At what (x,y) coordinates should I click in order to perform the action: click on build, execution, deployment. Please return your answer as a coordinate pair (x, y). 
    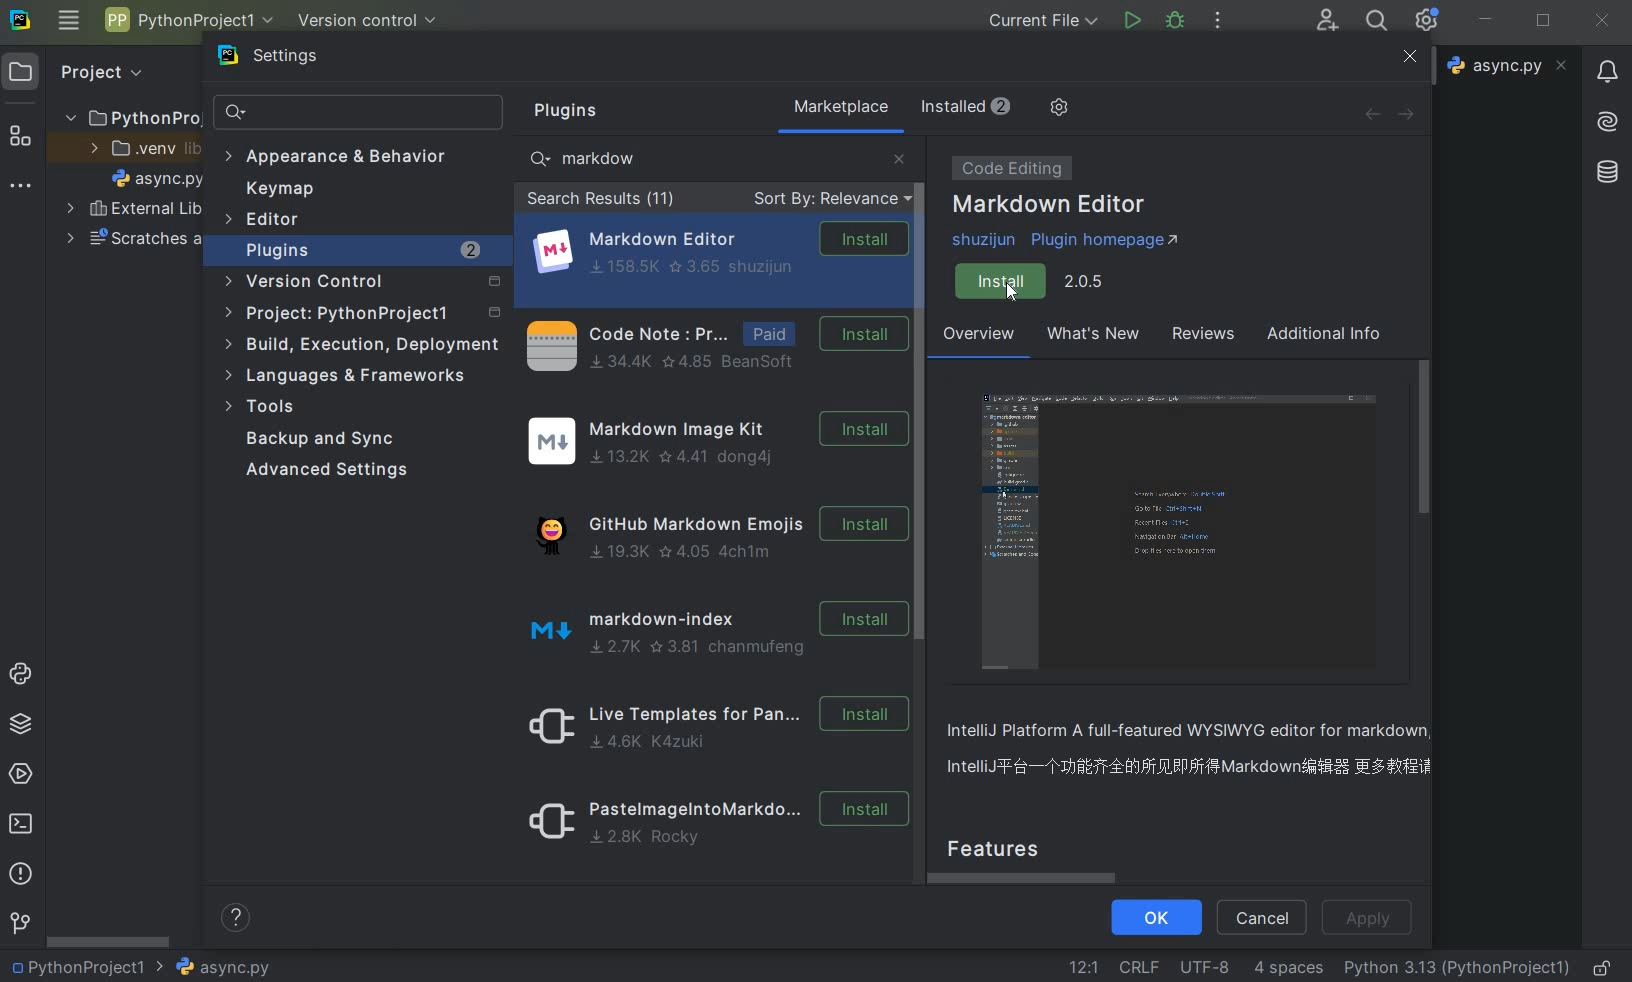
    Looking at the image, I should click on (363, 346).